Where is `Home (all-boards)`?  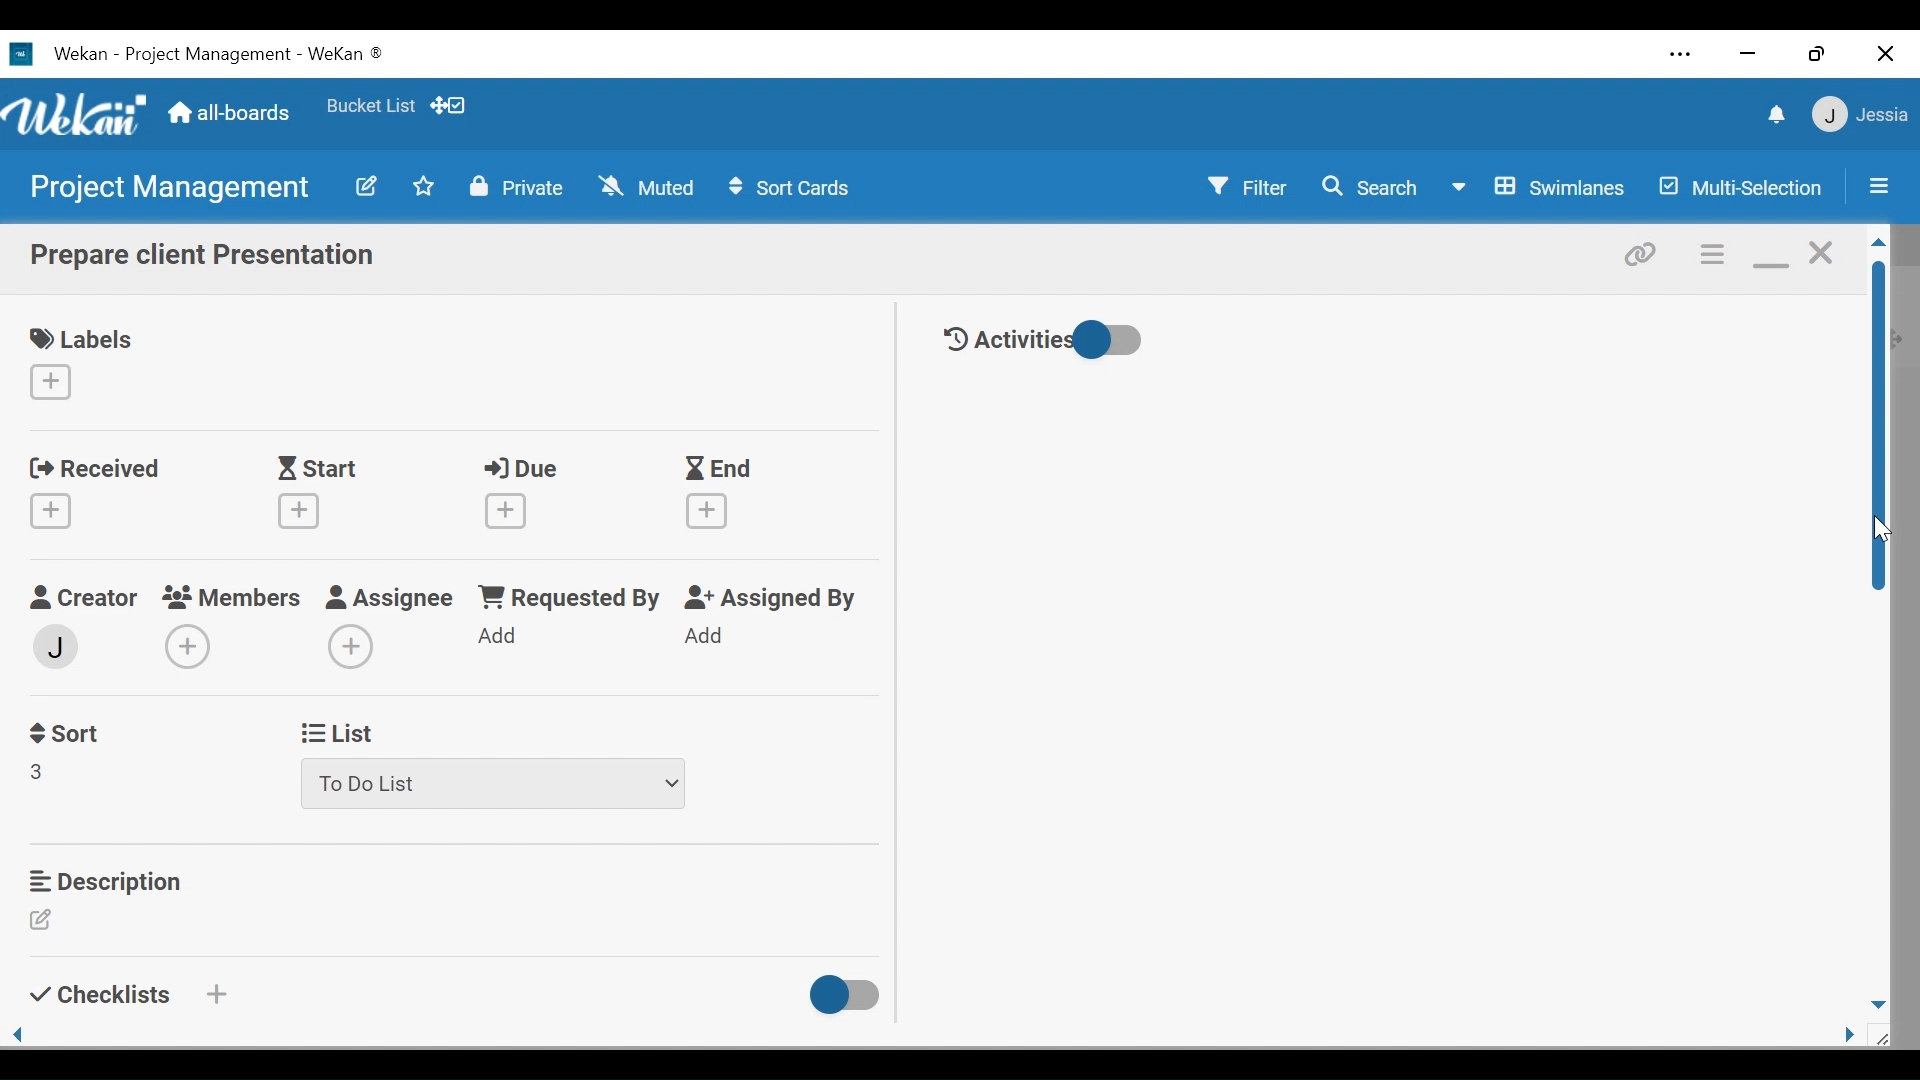
Home (all-boards) is located at coordinates (232, 116).